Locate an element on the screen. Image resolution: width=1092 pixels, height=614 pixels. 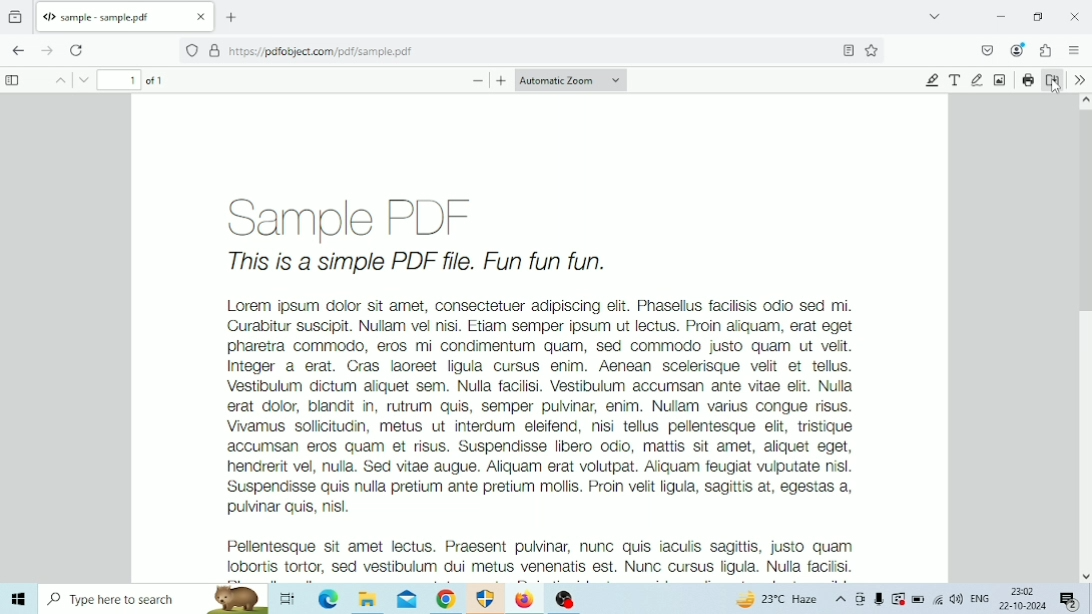
Next page is located at coordinates (78, 80).